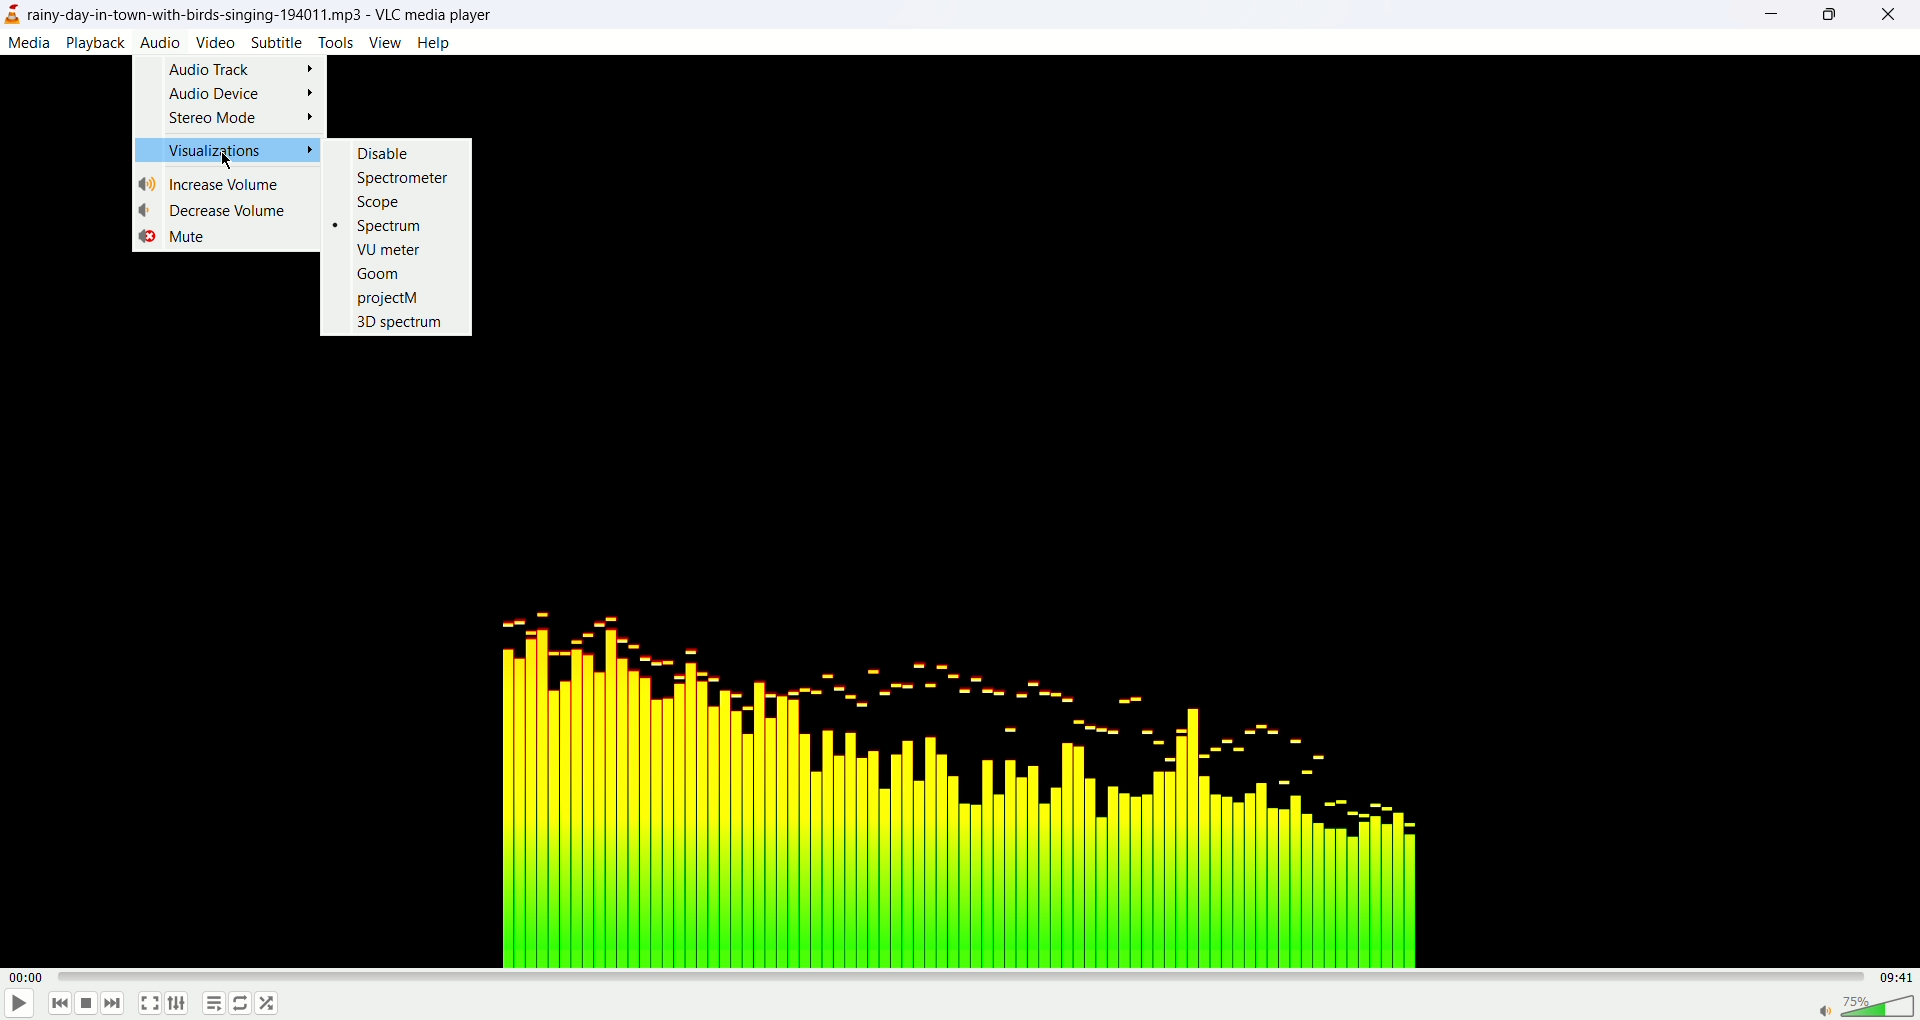 The width and height of the screenshot is (1920, 1020). I want to click on media, so click(28, 42).